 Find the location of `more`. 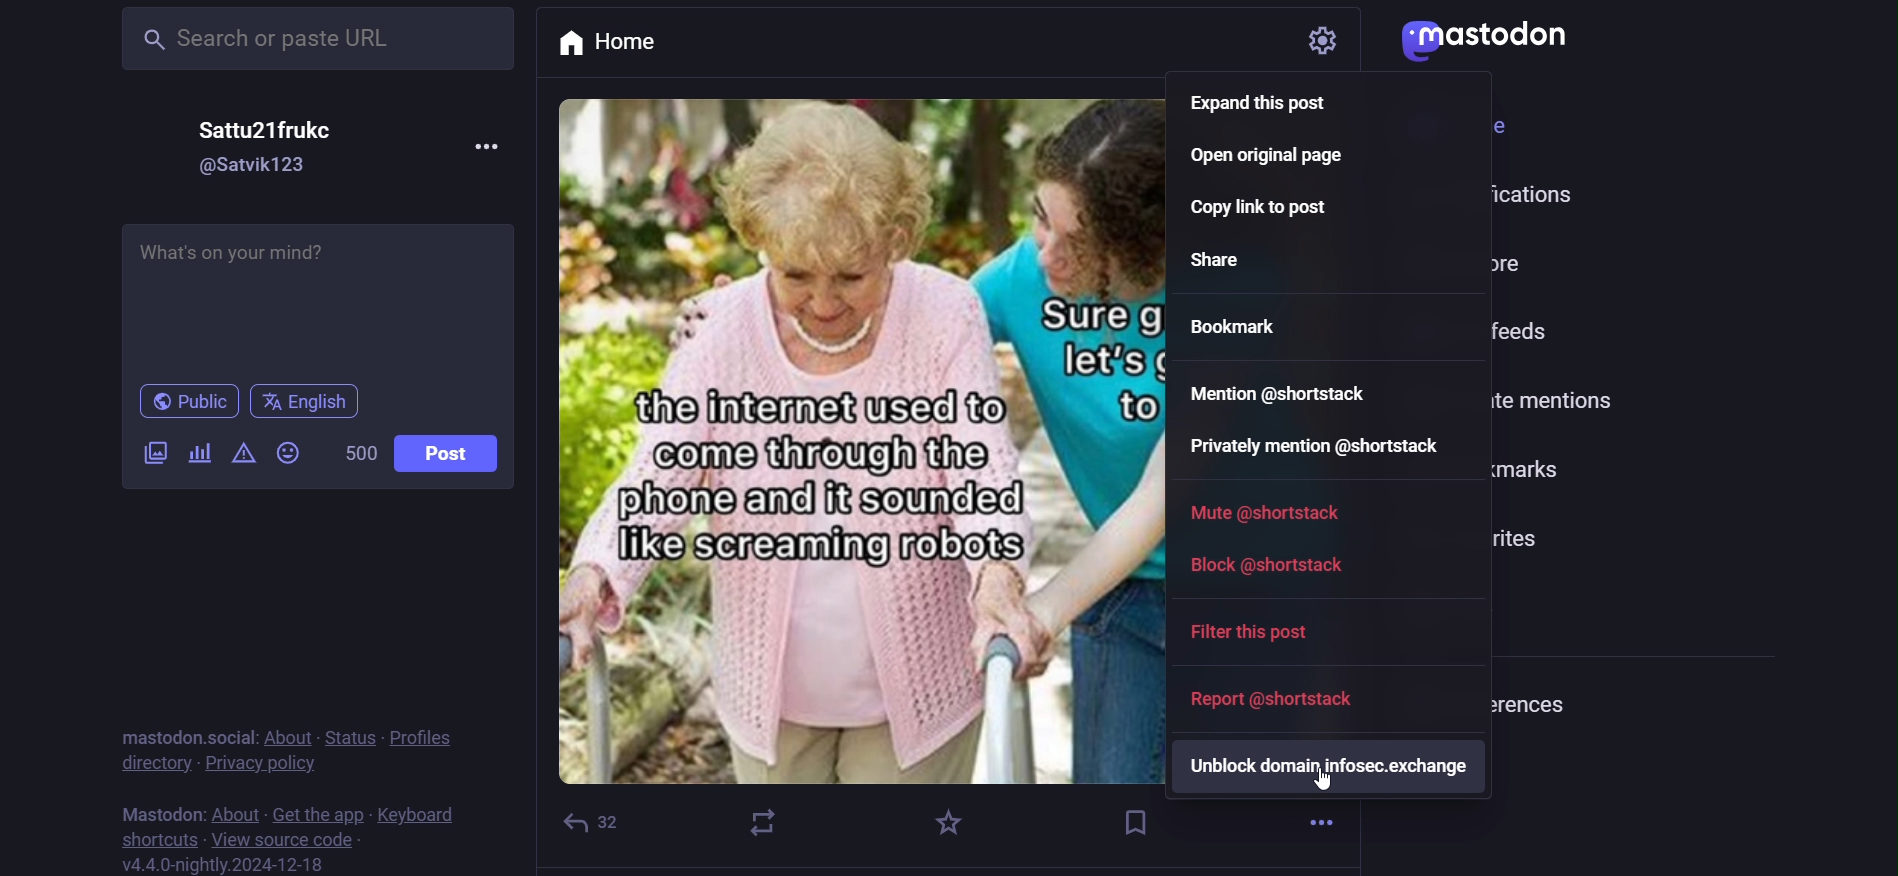

more is located at coordinates (1312, 817).